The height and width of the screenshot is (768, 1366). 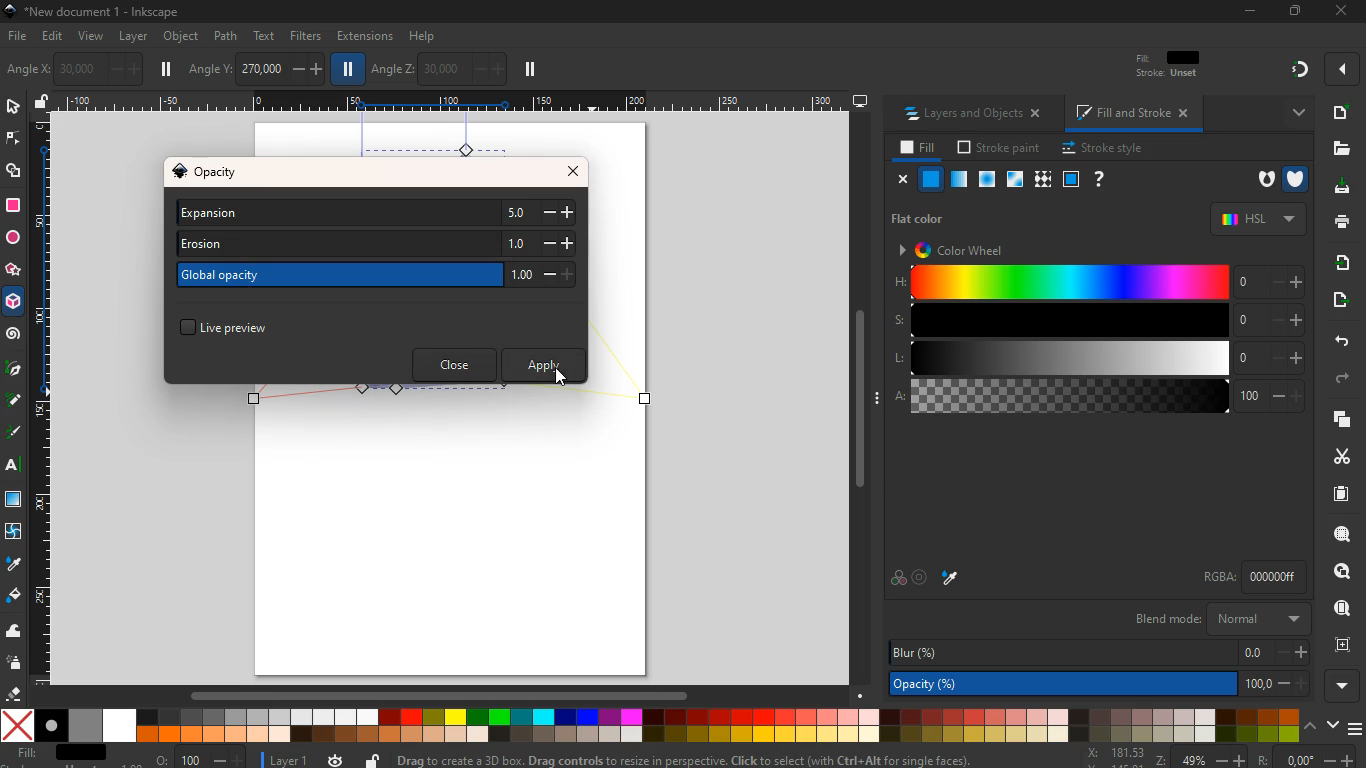 What do you see at coordinates (16, 173) in the screenshot?
I see `shapes` at bounding box center [16, 173].